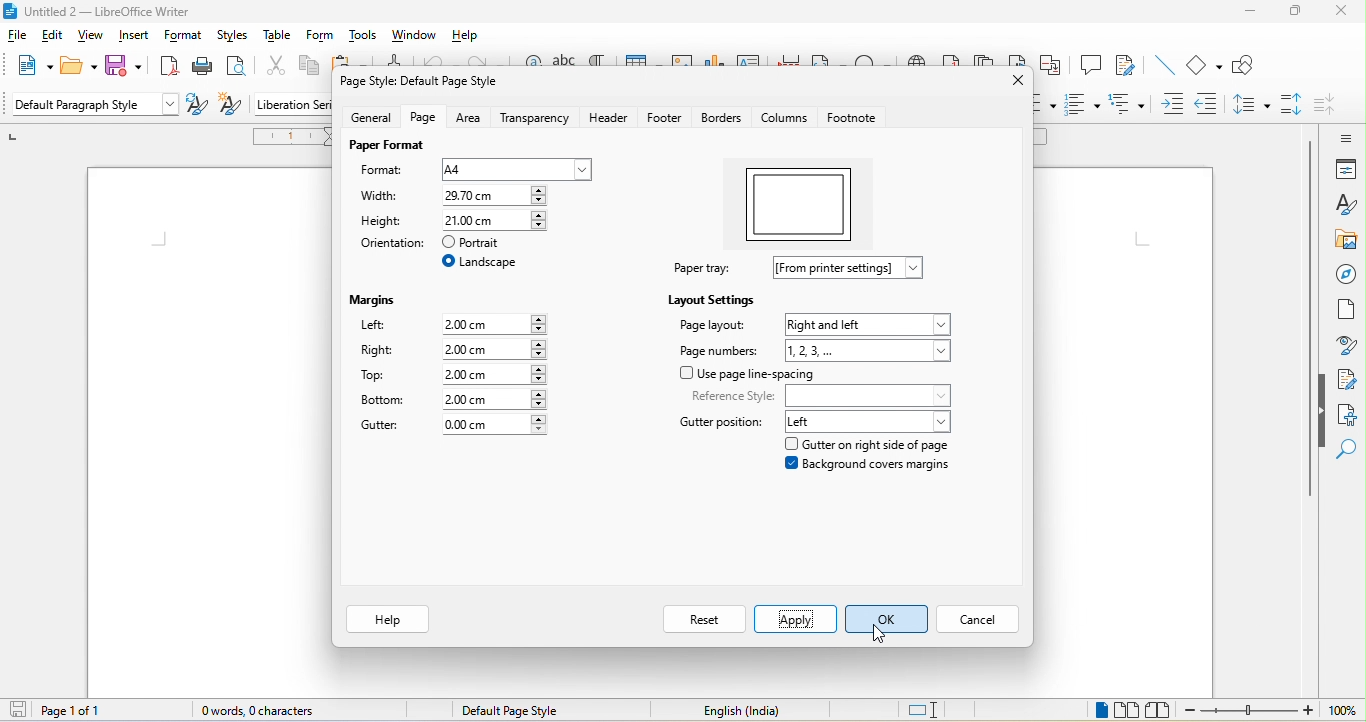 Image resolution: width=1366 pixels, height=722 pixels. What do you see at coordinates (106, 10) in the screenshot?
I see `title` at bounding box center [106, 10].